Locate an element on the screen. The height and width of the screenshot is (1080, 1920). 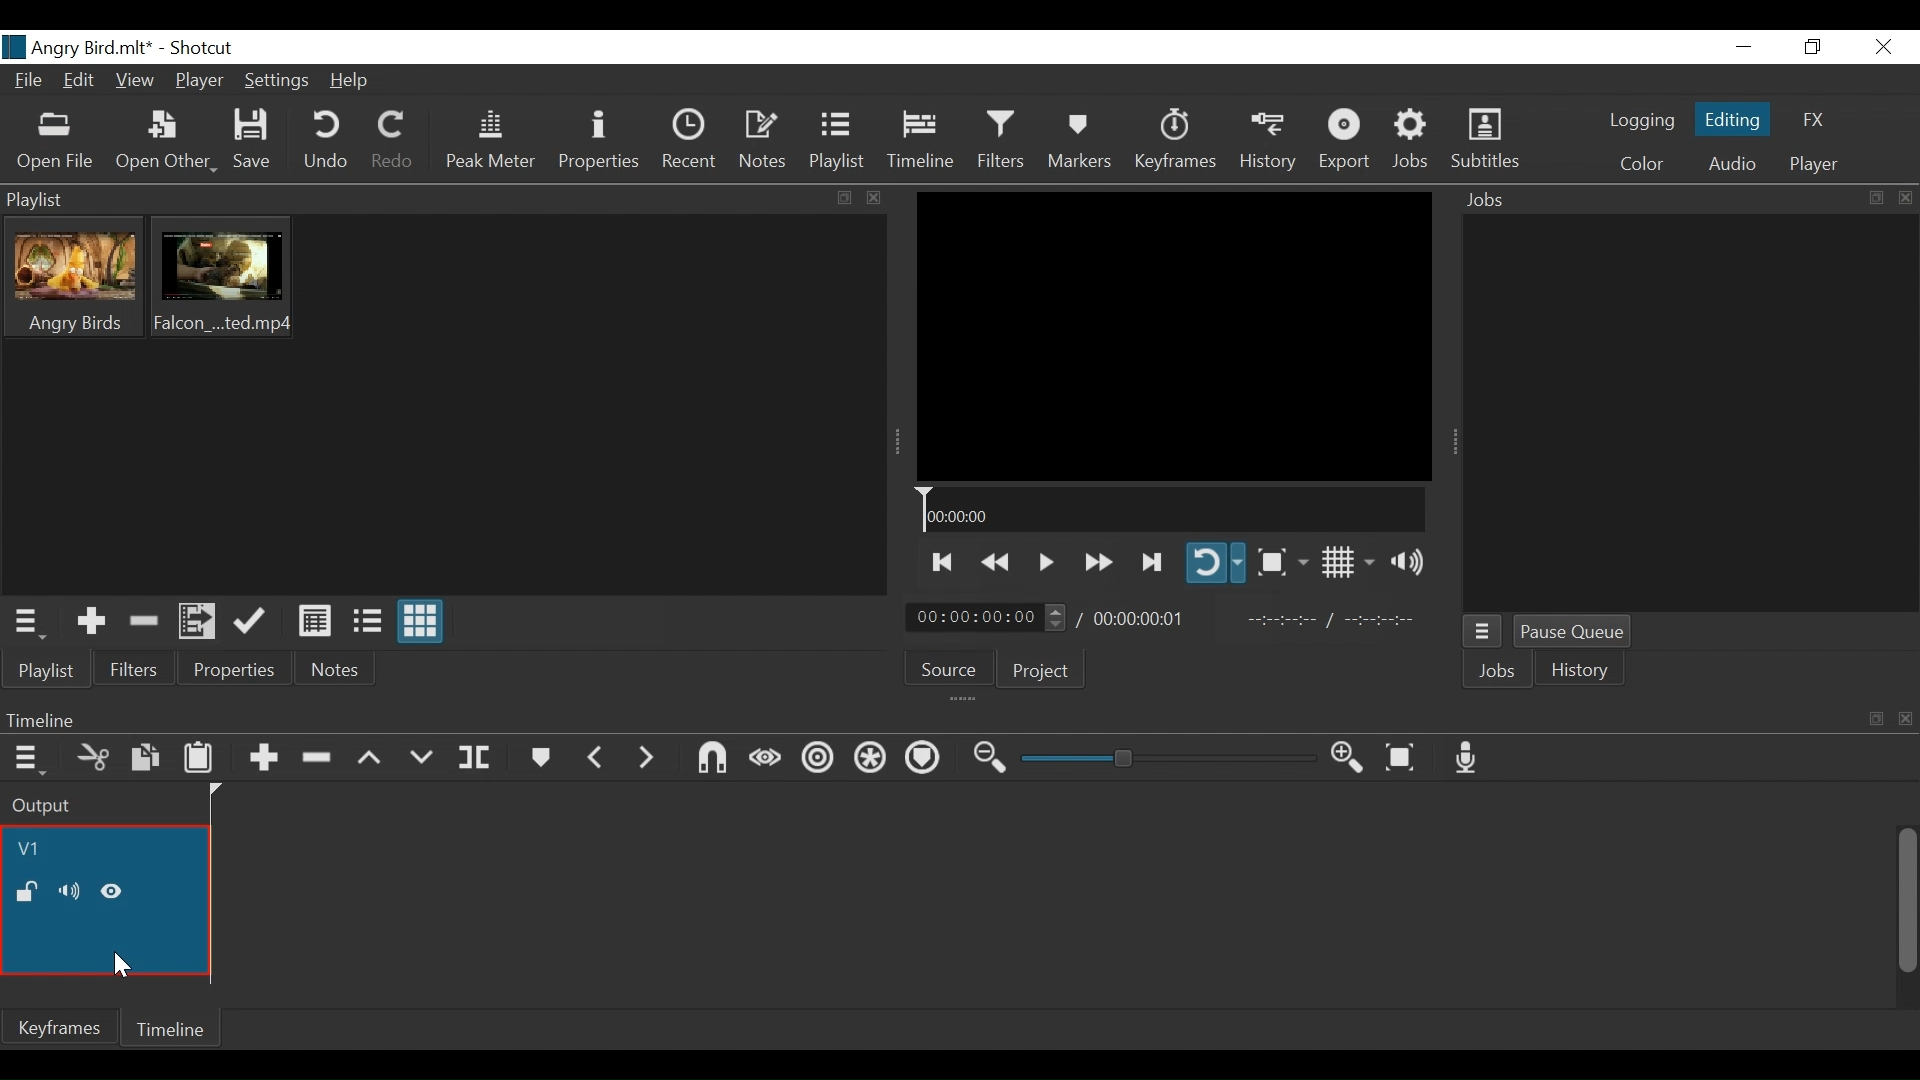
Paste is located at coordinates (200, 759).